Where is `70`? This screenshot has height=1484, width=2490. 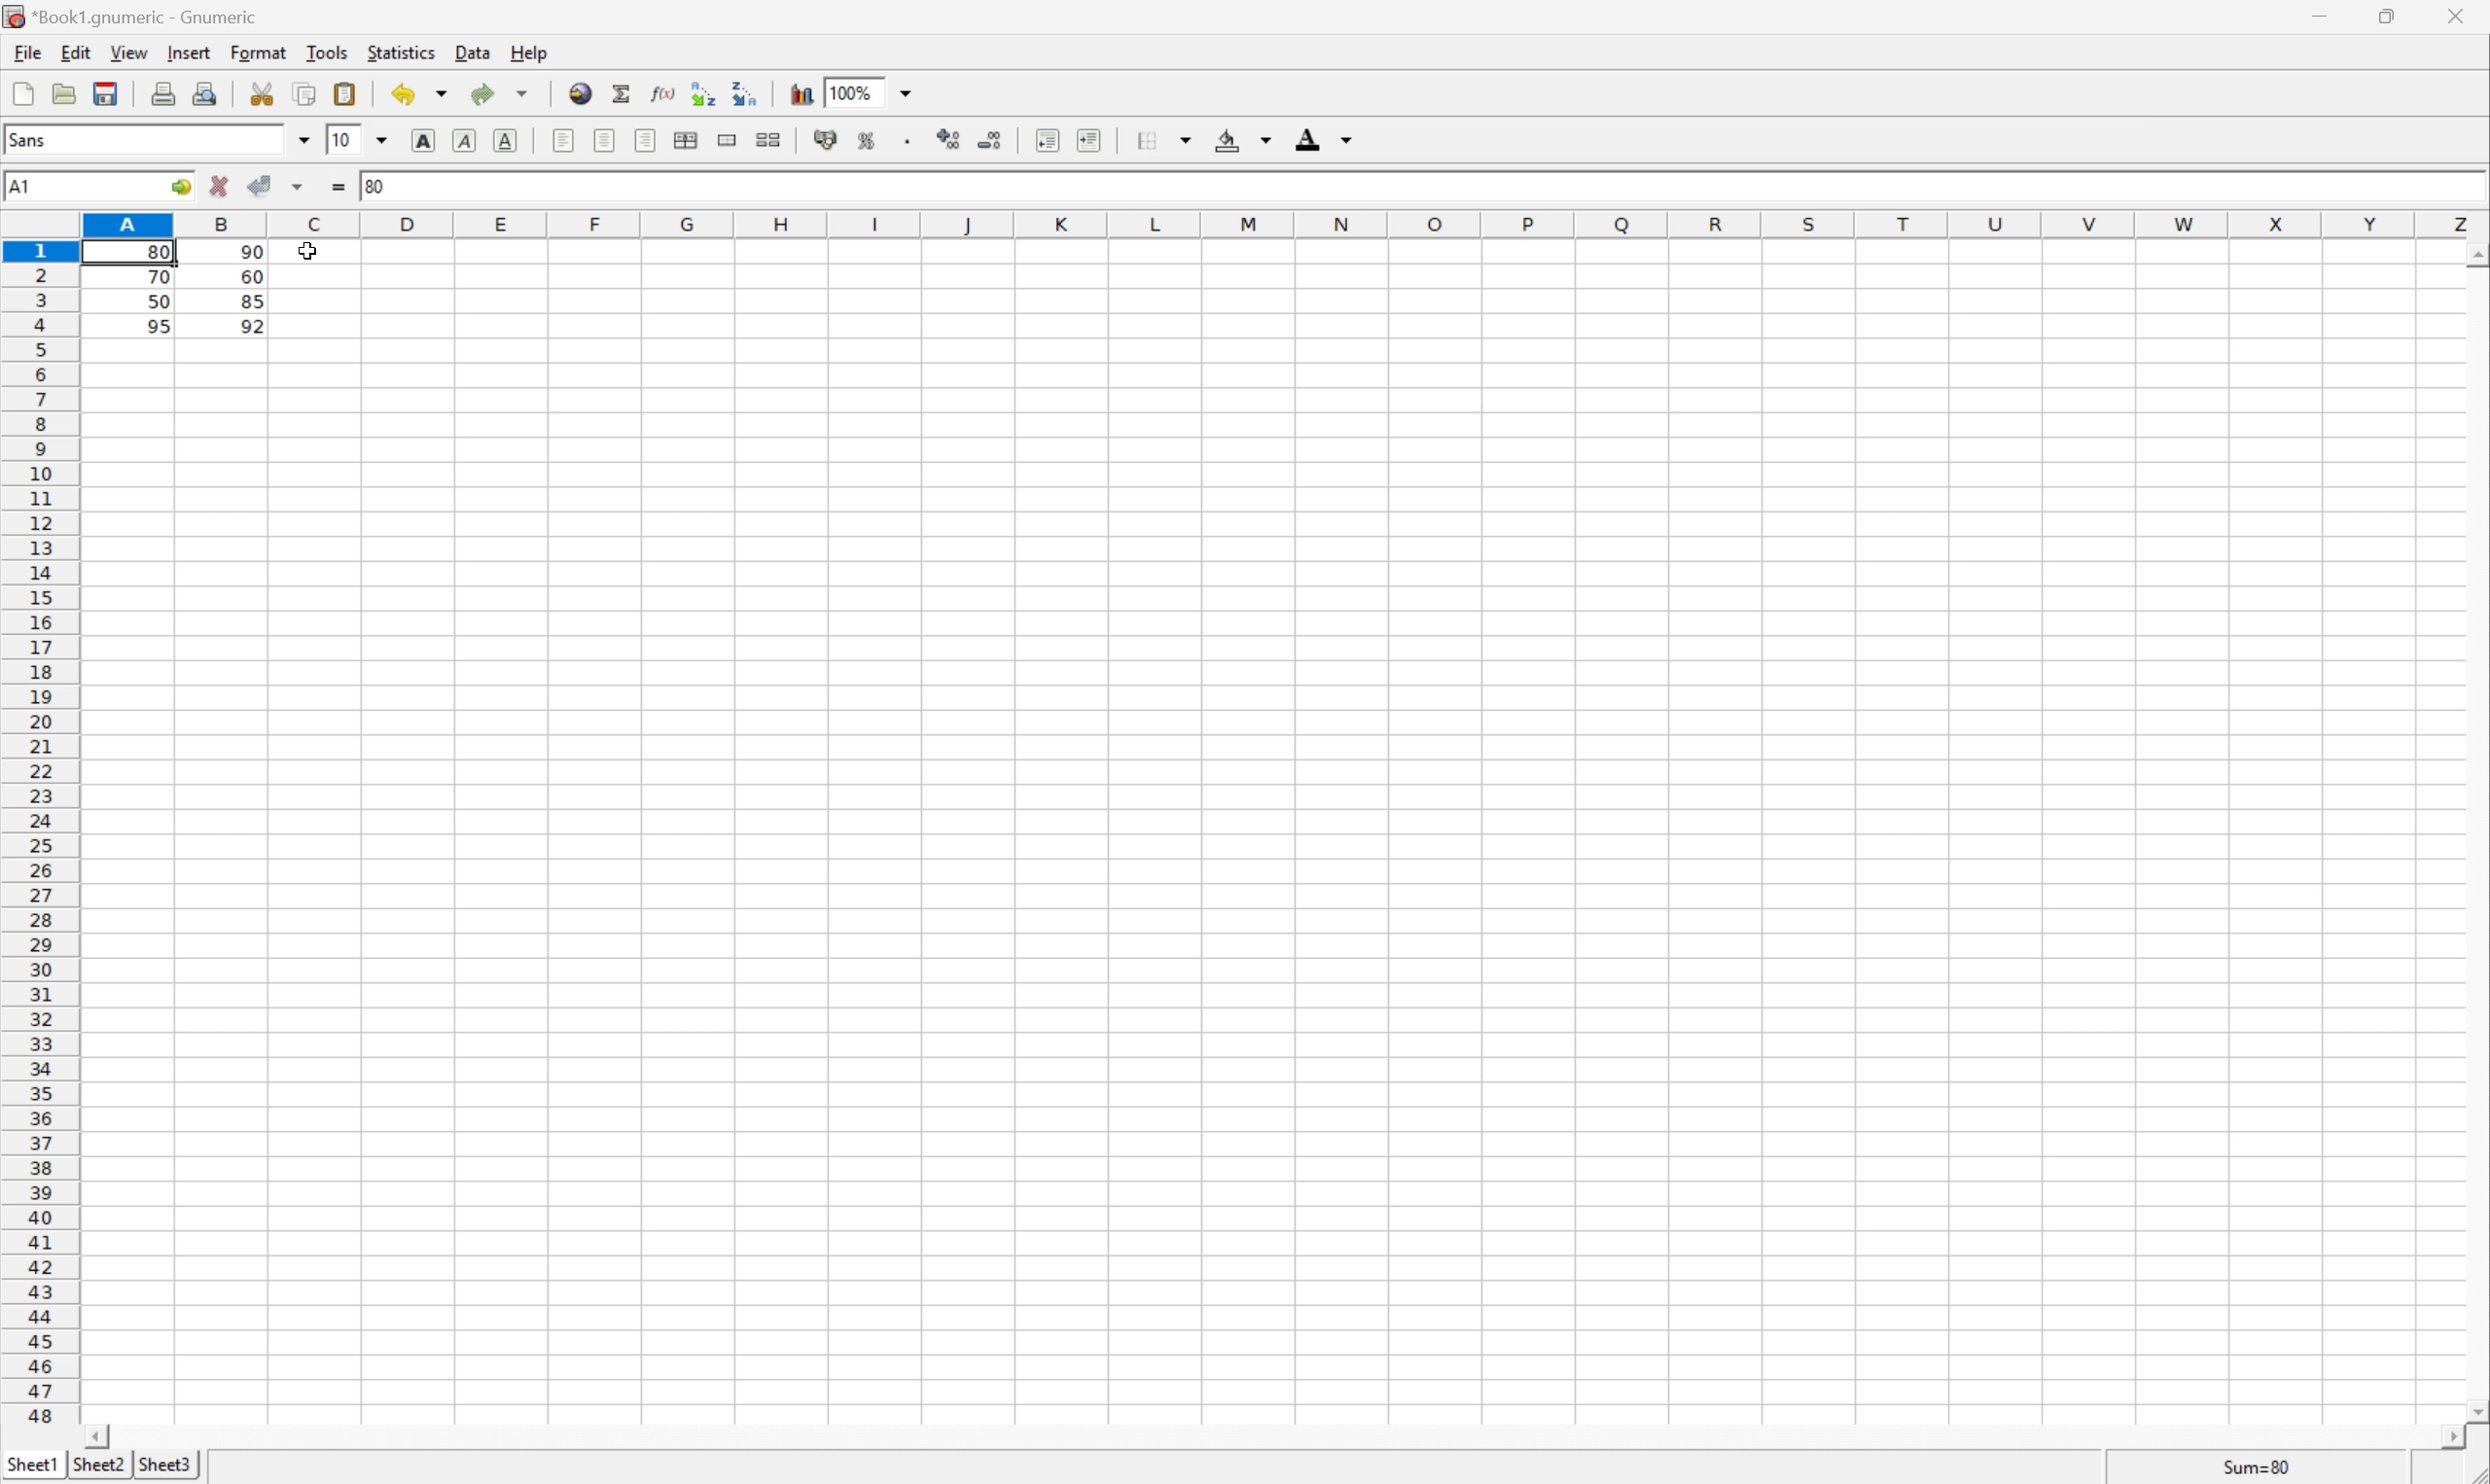 70 is located at coordinates (160, 280).